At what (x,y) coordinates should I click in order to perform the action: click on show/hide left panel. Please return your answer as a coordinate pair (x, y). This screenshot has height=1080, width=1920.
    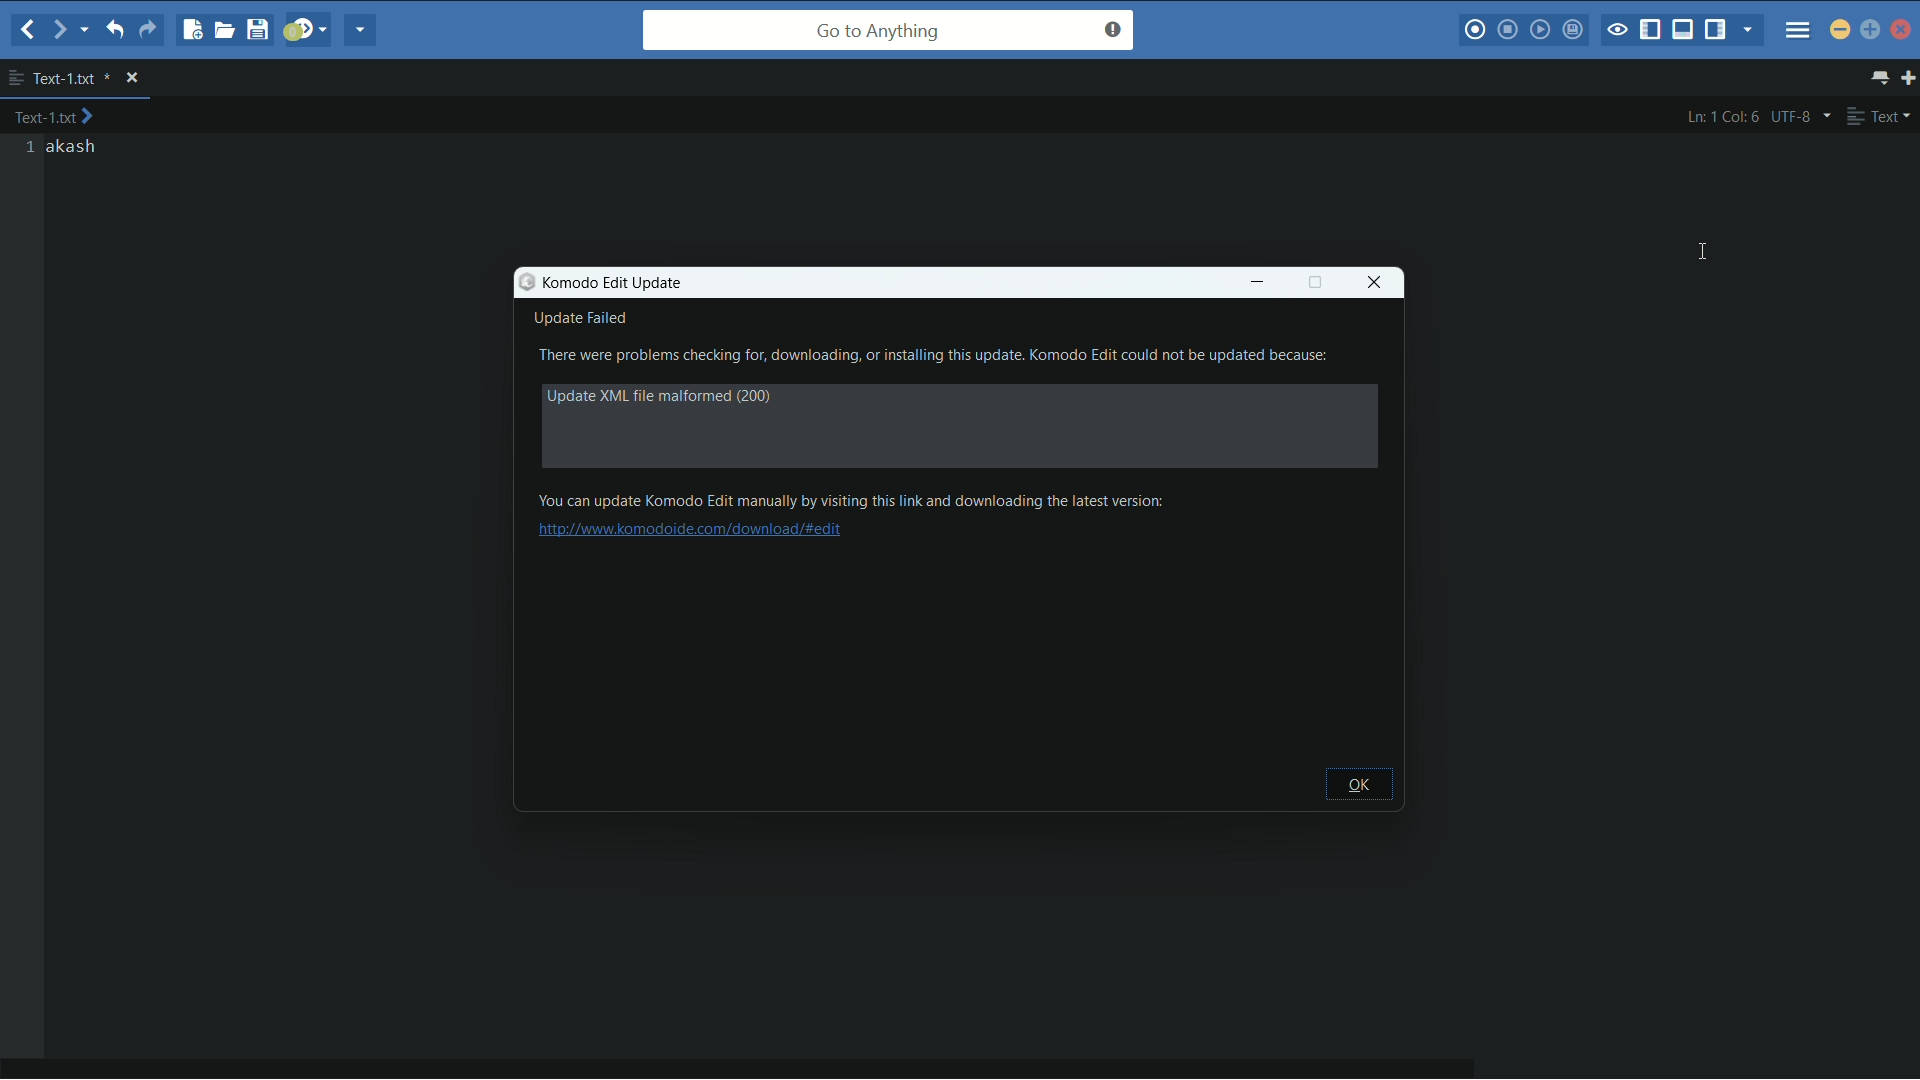
    Looking at the image, I should click on (1653, 29).